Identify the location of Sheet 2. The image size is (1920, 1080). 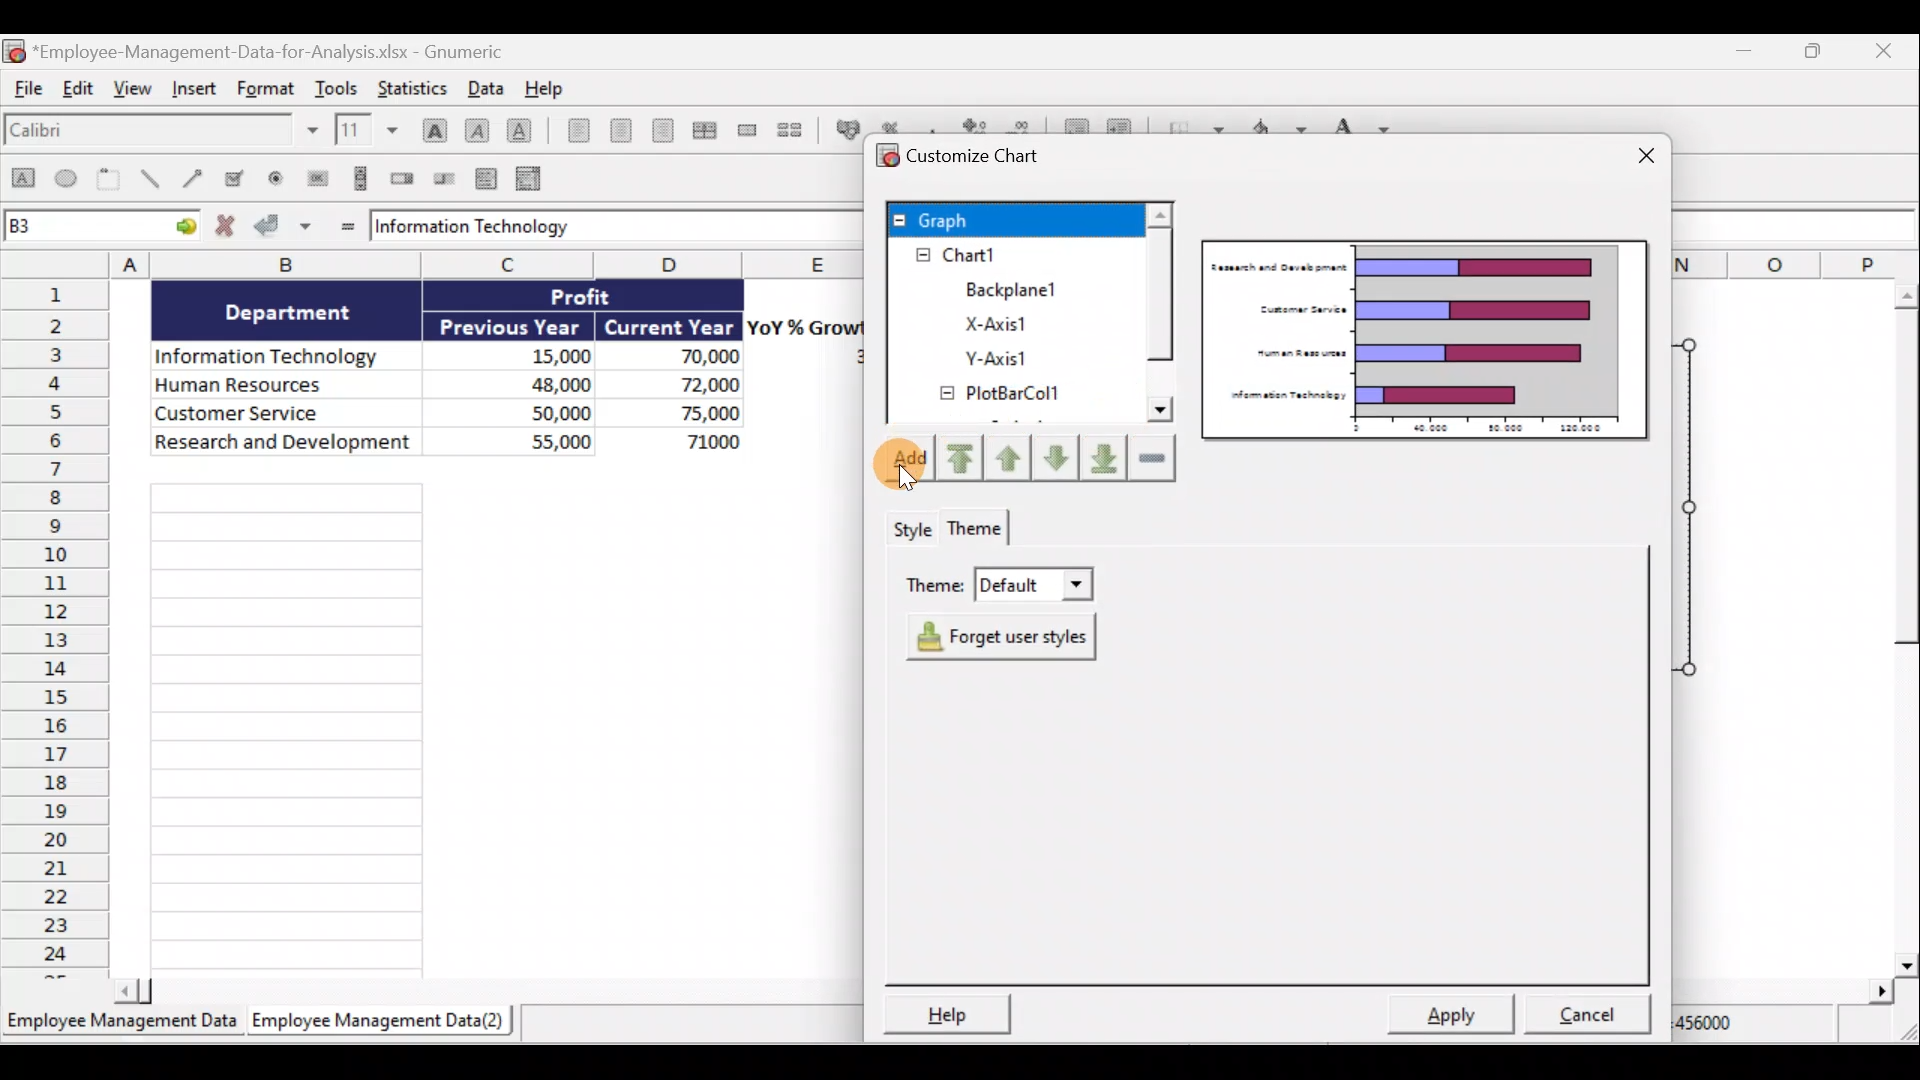
(383, 1021).